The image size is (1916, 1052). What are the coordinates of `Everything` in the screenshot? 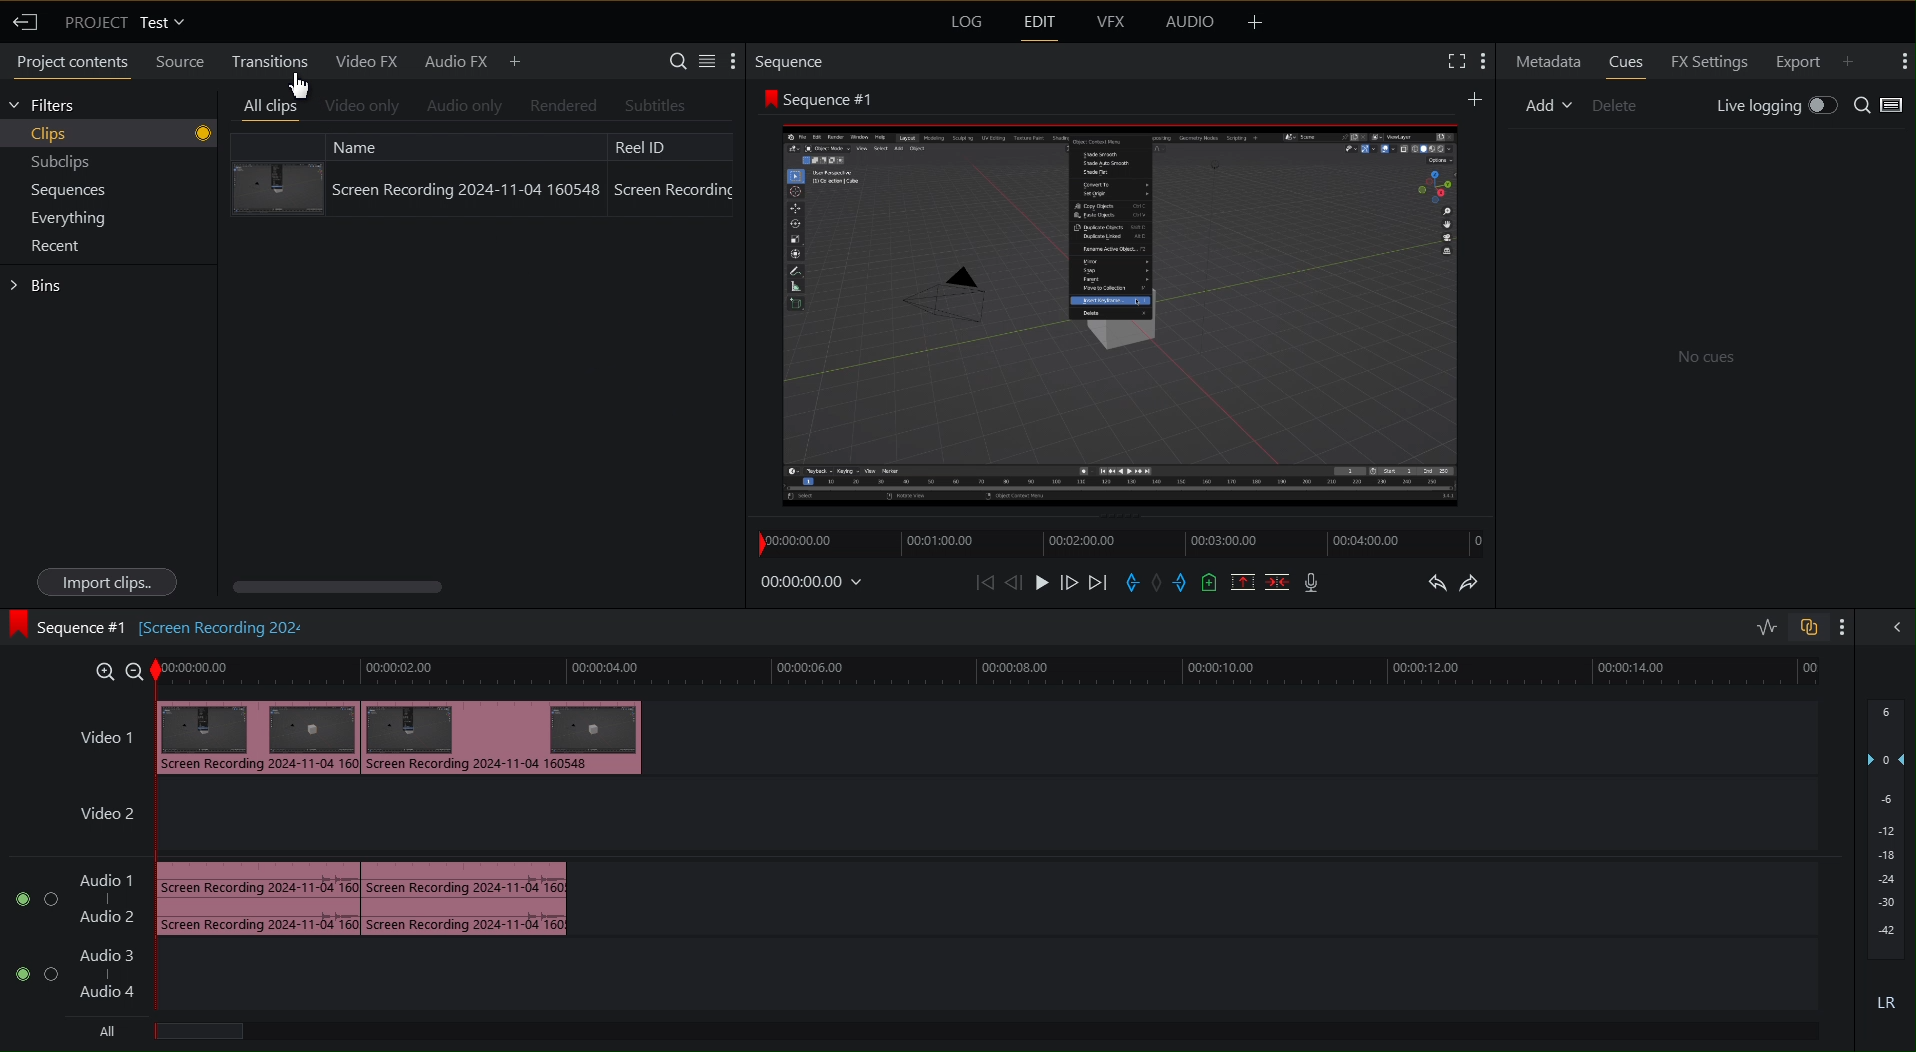 It's located at (69, 218).